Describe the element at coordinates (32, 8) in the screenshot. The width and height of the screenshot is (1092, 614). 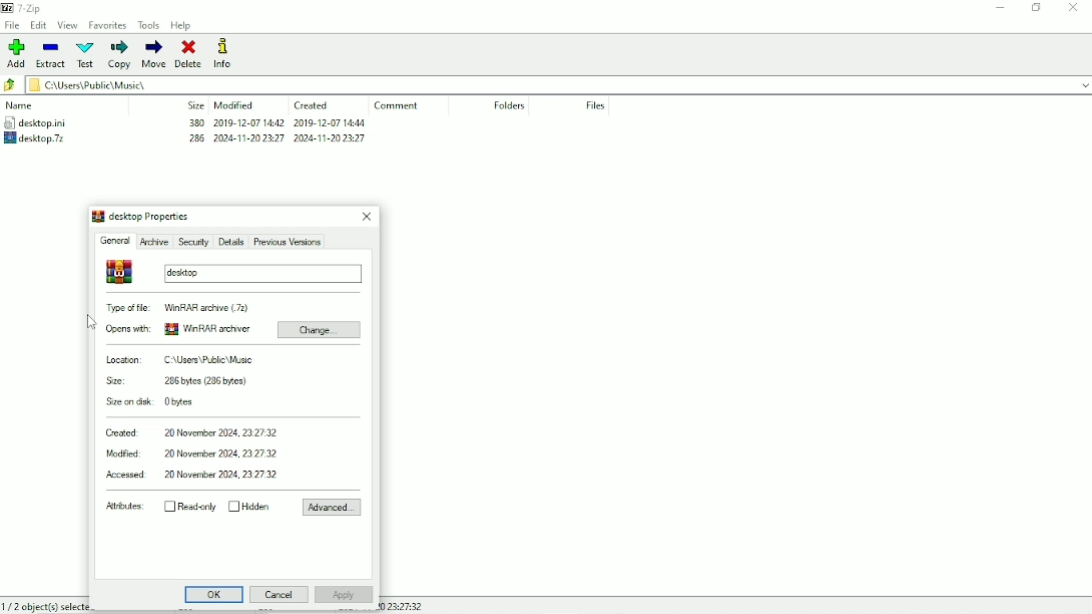
I see `7 - Zip` at that location.